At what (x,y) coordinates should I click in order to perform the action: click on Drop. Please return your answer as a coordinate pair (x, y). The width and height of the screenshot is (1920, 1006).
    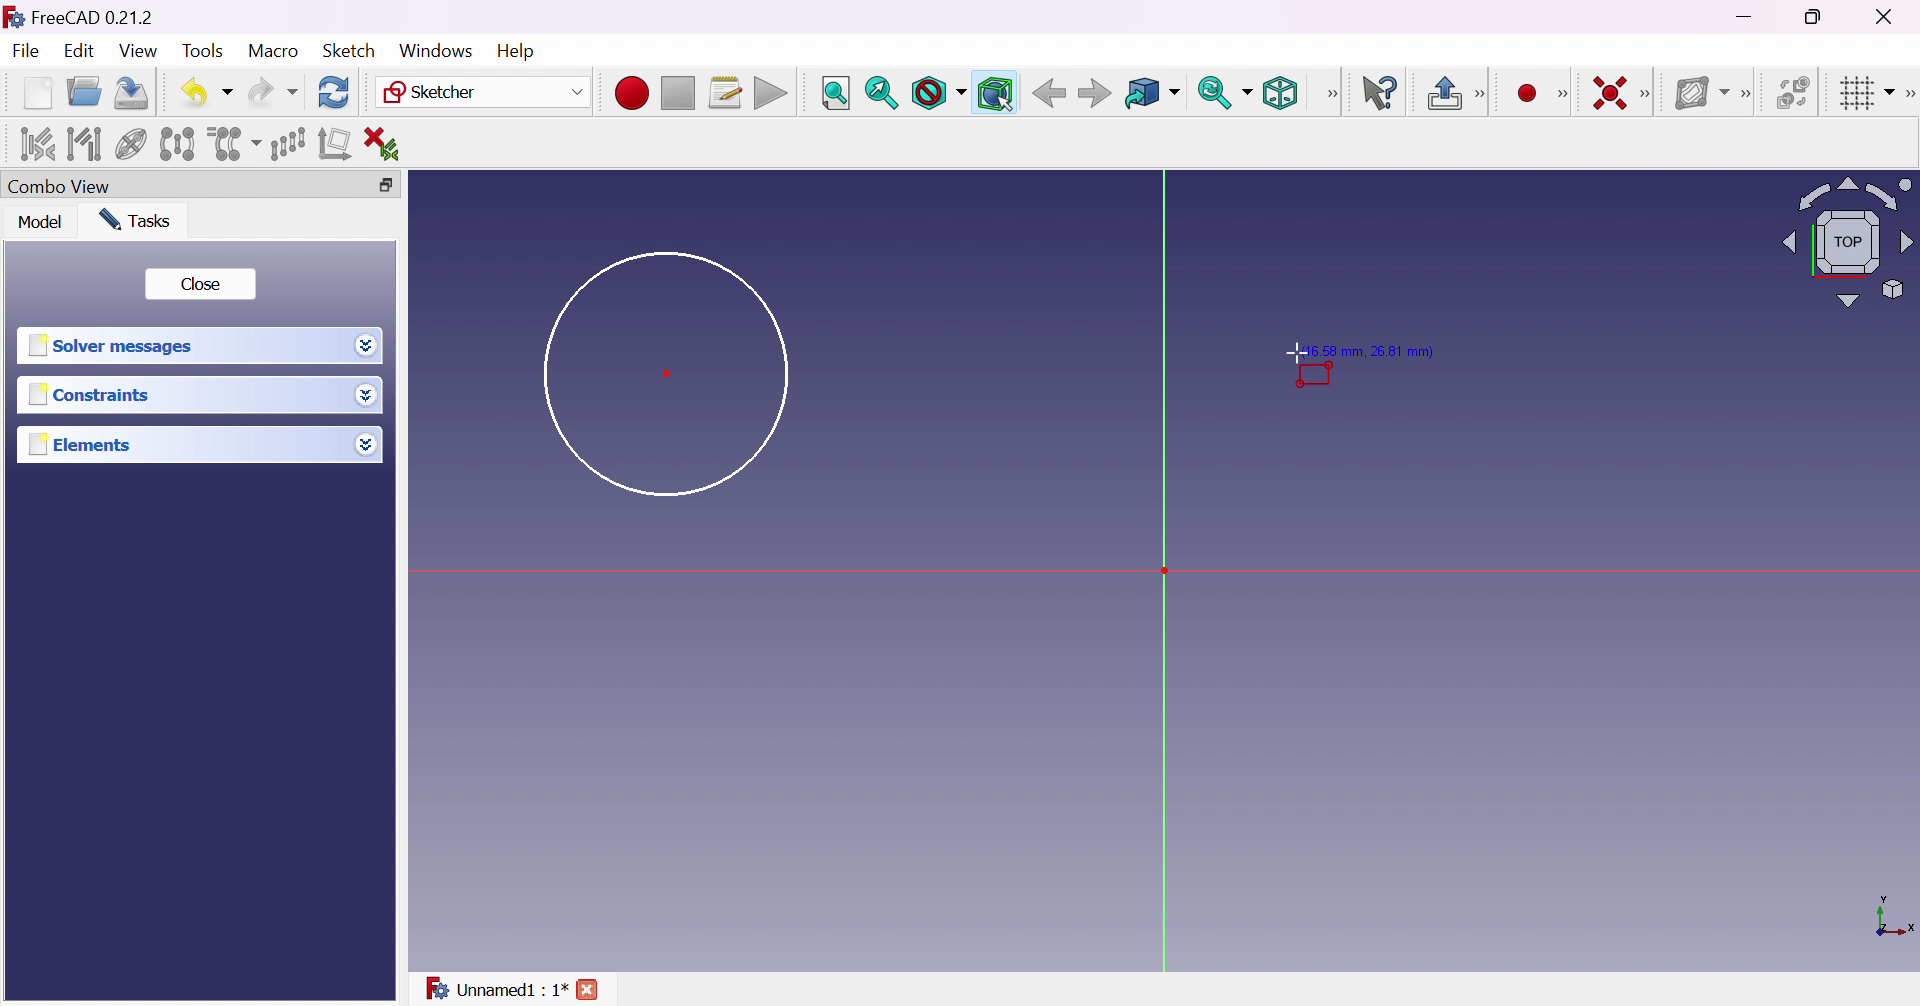
    Looking at the image, I should click on (369, 397).